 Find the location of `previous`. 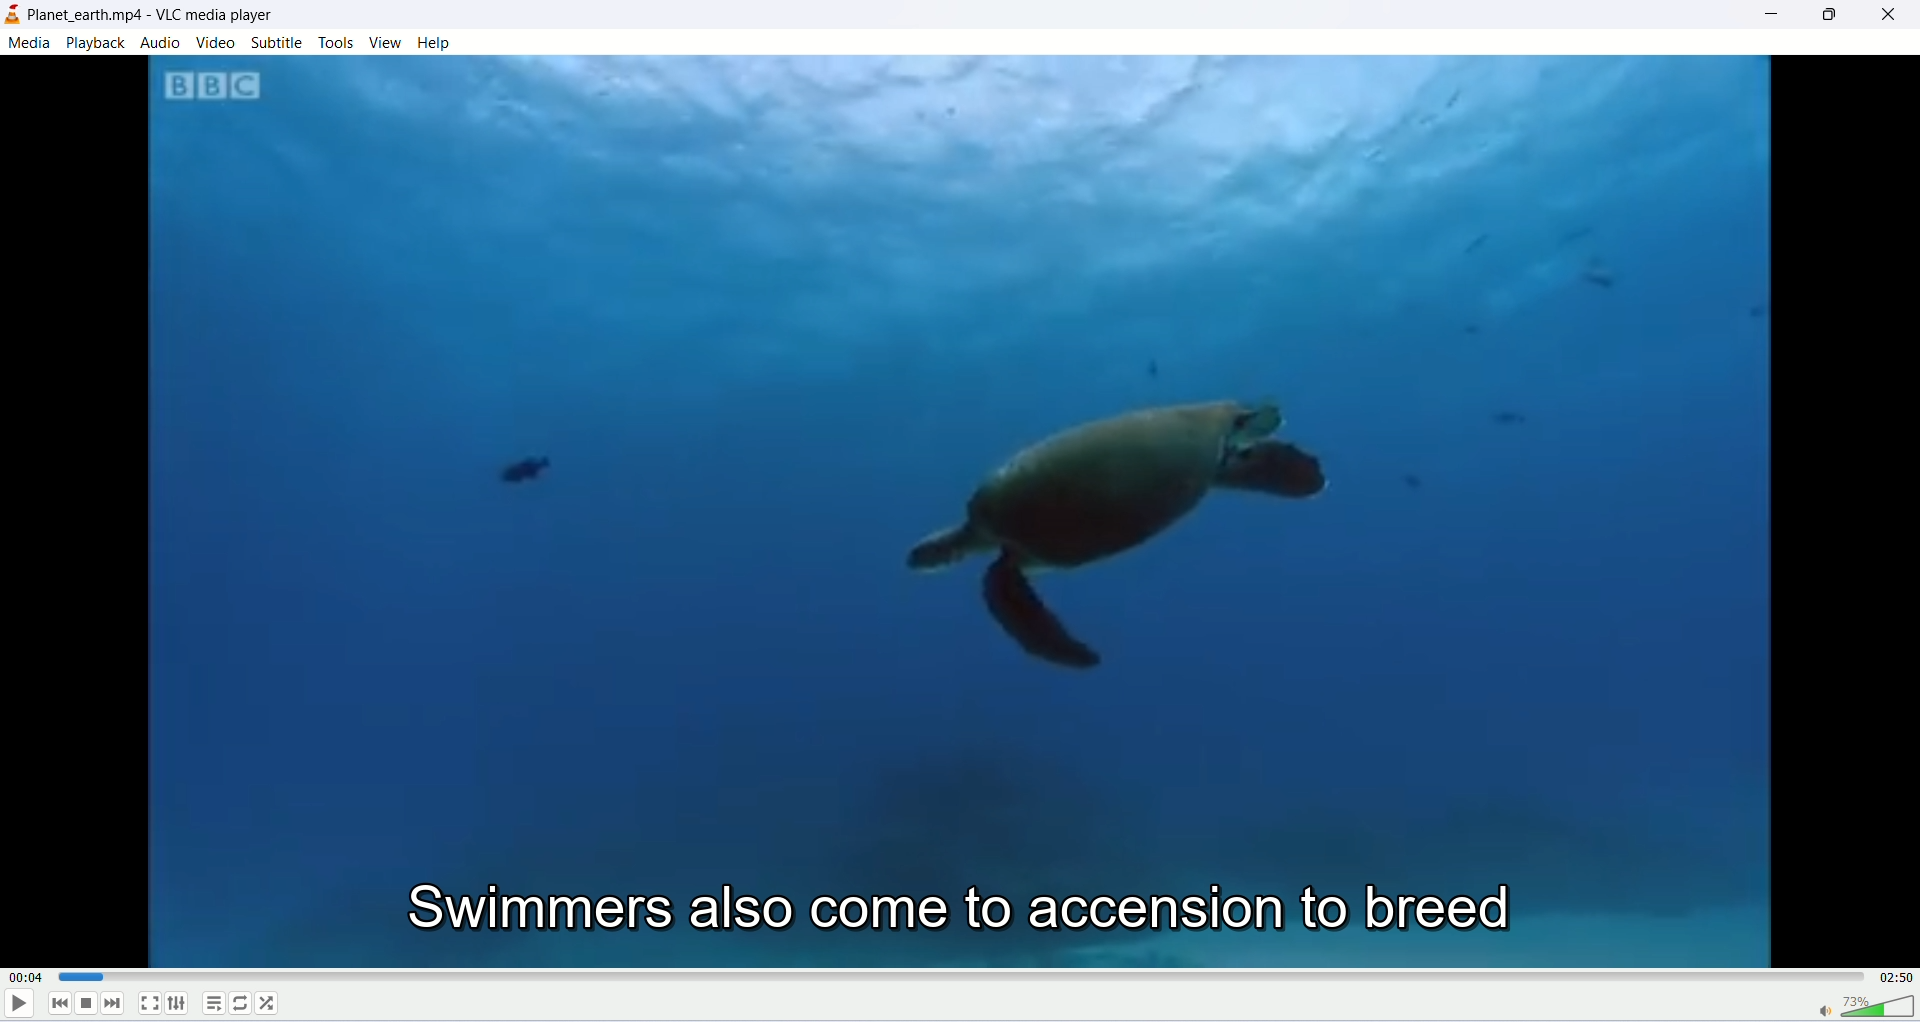

previous is located at coordinates (63, 1007).